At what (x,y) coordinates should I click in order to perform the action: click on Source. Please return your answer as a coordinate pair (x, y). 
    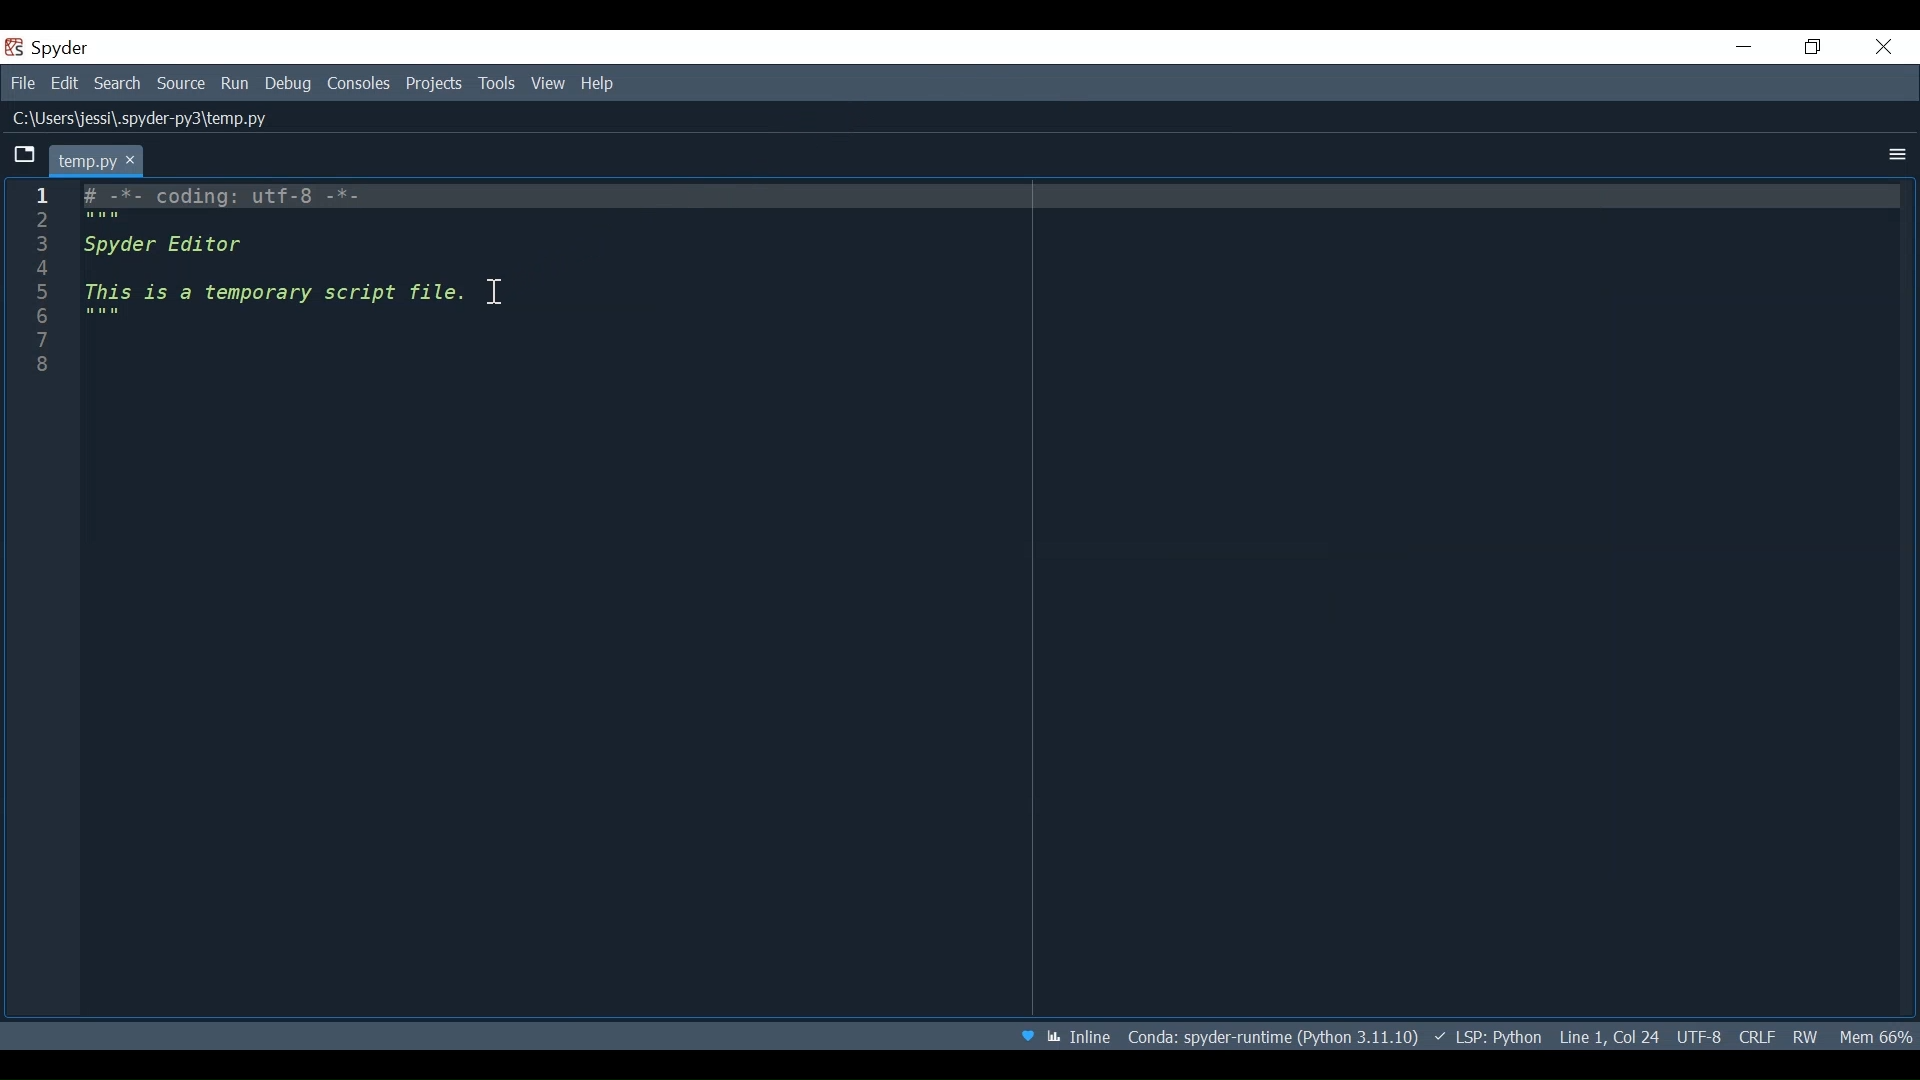
    Looking at the image, I should click on (182, 83).